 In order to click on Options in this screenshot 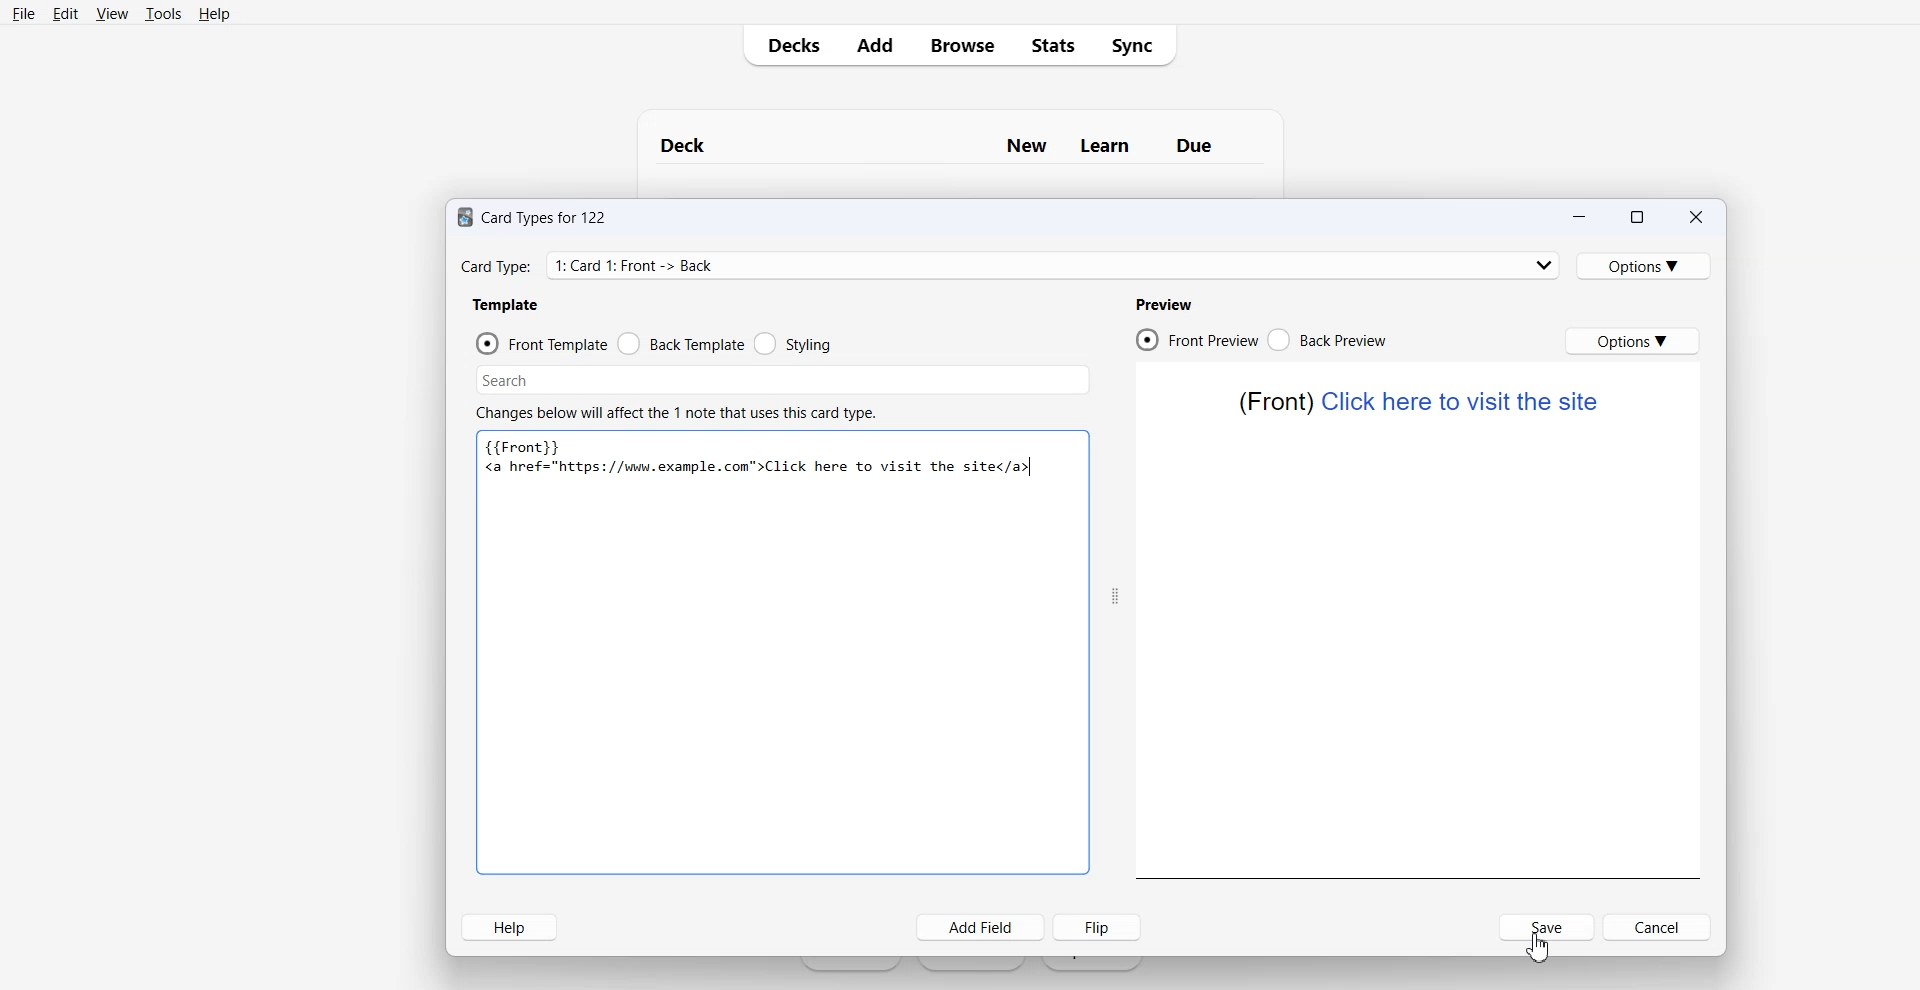, I will do `click(1634, 341)`.